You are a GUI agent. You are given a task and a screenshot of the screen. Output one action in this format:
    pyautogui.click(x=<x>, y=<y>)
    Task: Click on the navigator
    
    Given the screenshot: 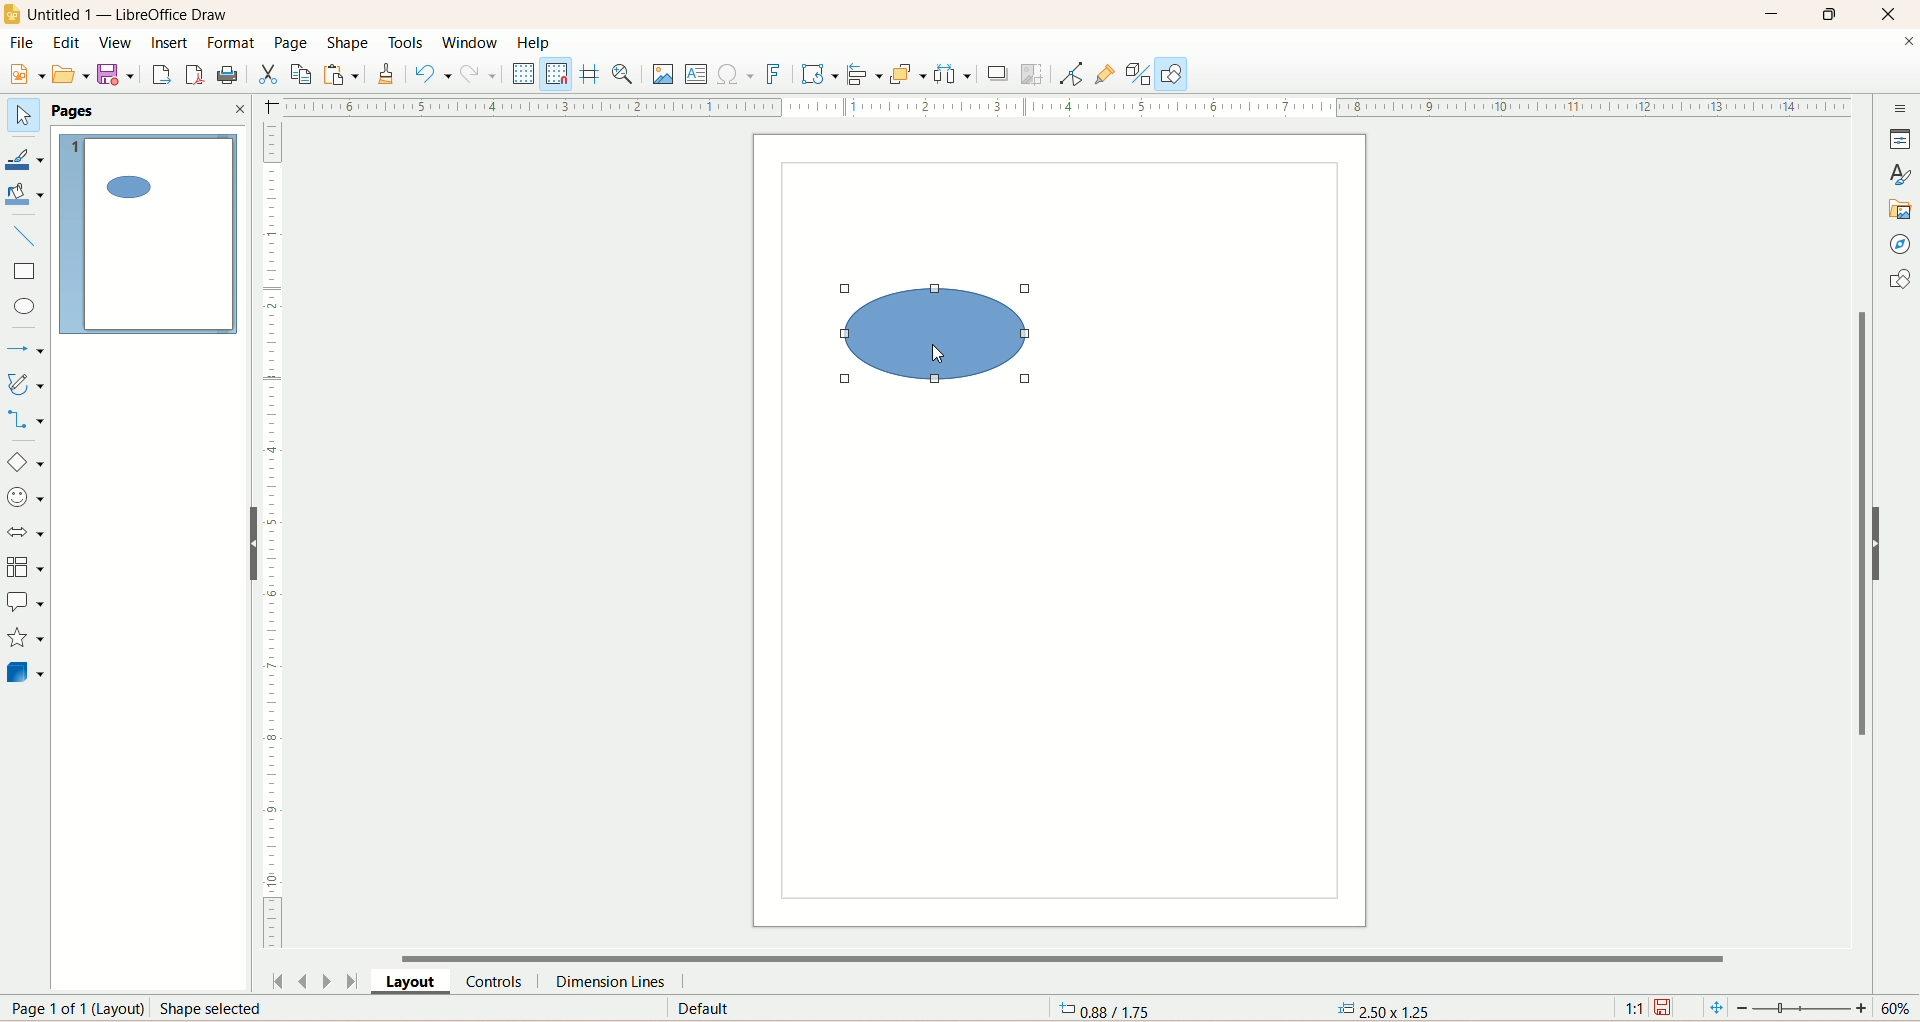 What is the action you would take?
    pyautogui.click(x=1903, y=246)
    